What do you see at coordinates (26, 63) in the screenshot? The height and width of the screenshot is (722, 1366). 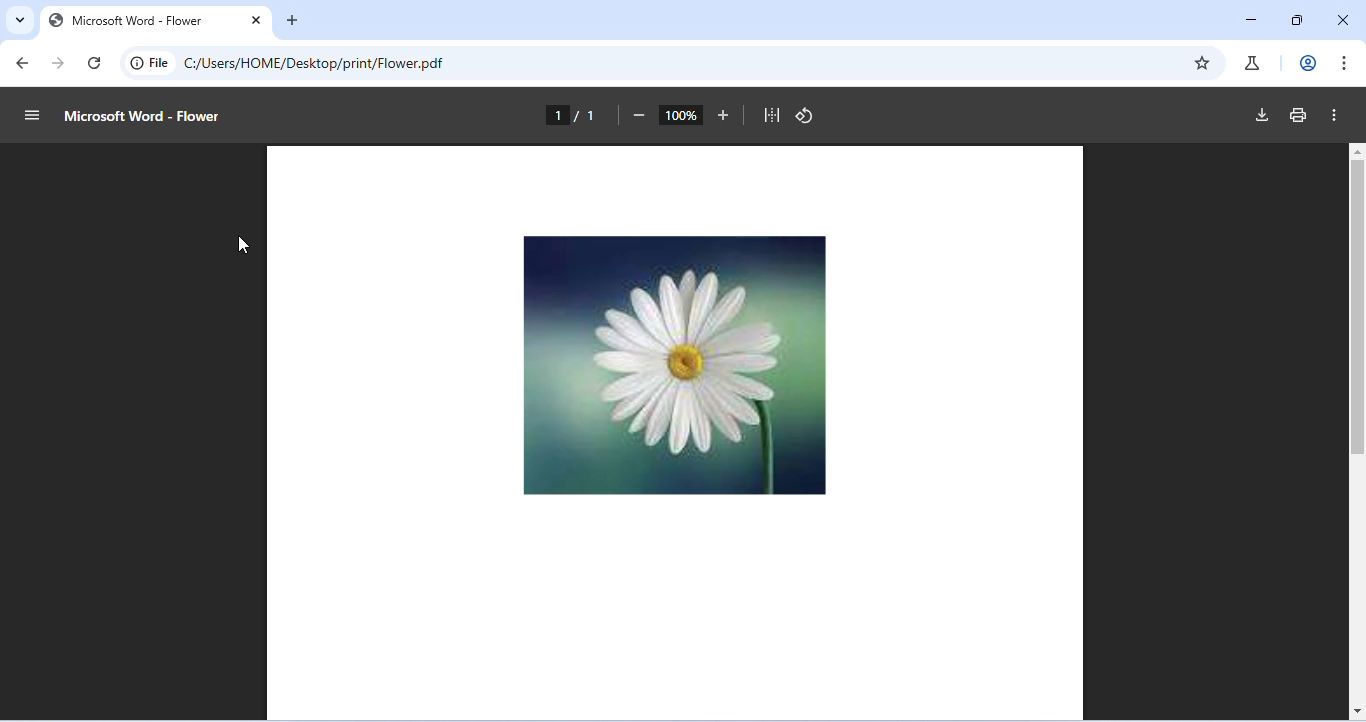 I see `go back` at bounding box center [26, 63].